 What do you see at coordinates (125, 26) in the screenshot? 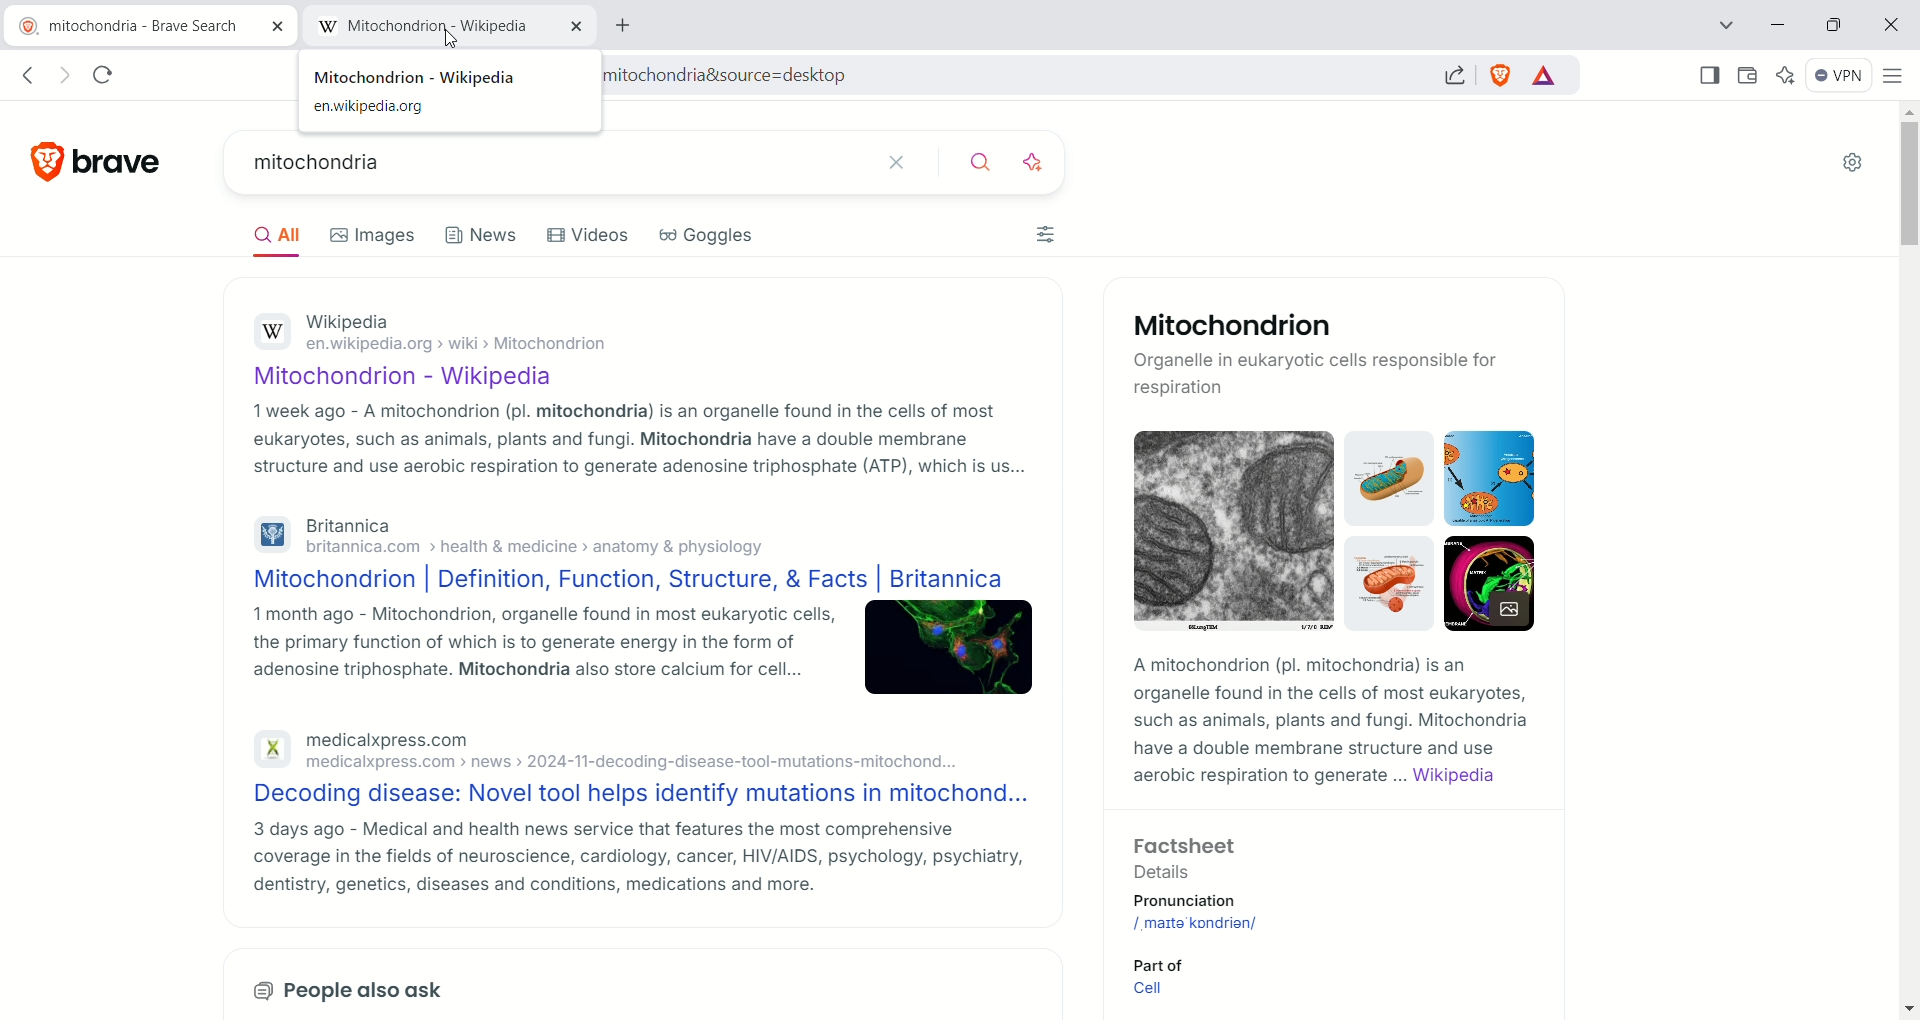
I see `current tab` at bounding box center [125, 26].